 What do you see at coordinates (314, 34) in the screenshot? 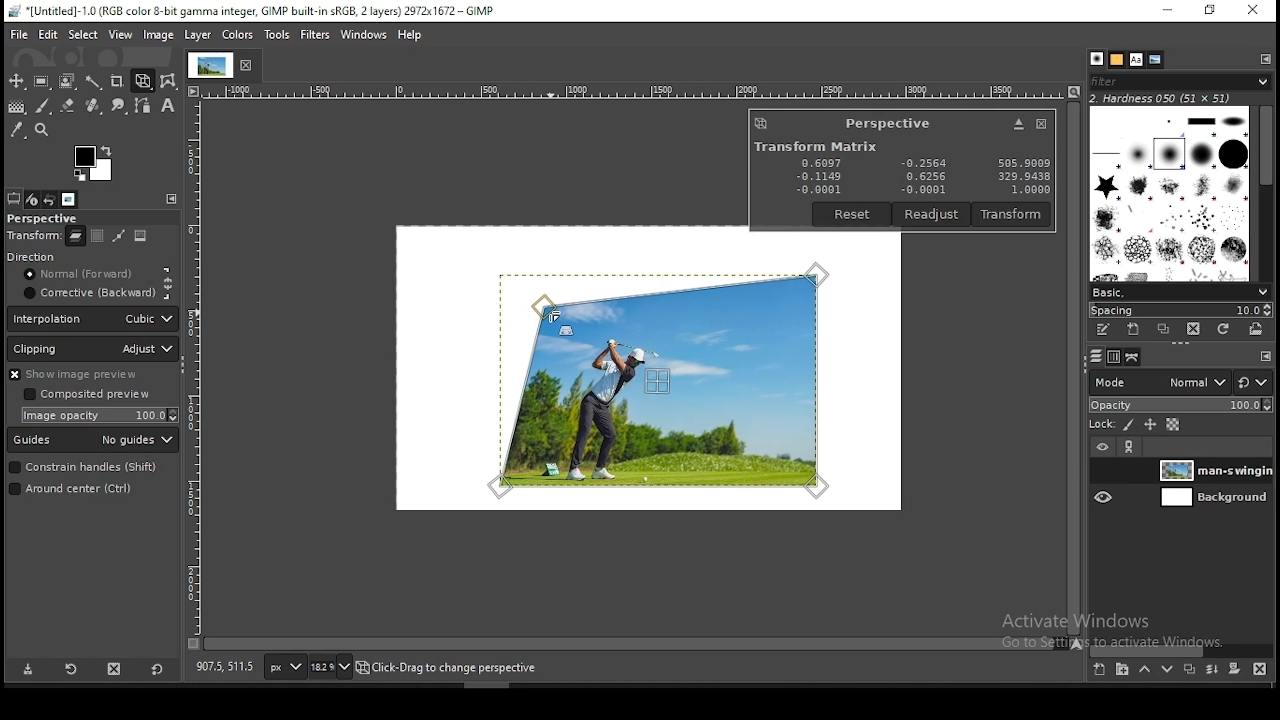
I see `filters` at bounding box center [314, 34].